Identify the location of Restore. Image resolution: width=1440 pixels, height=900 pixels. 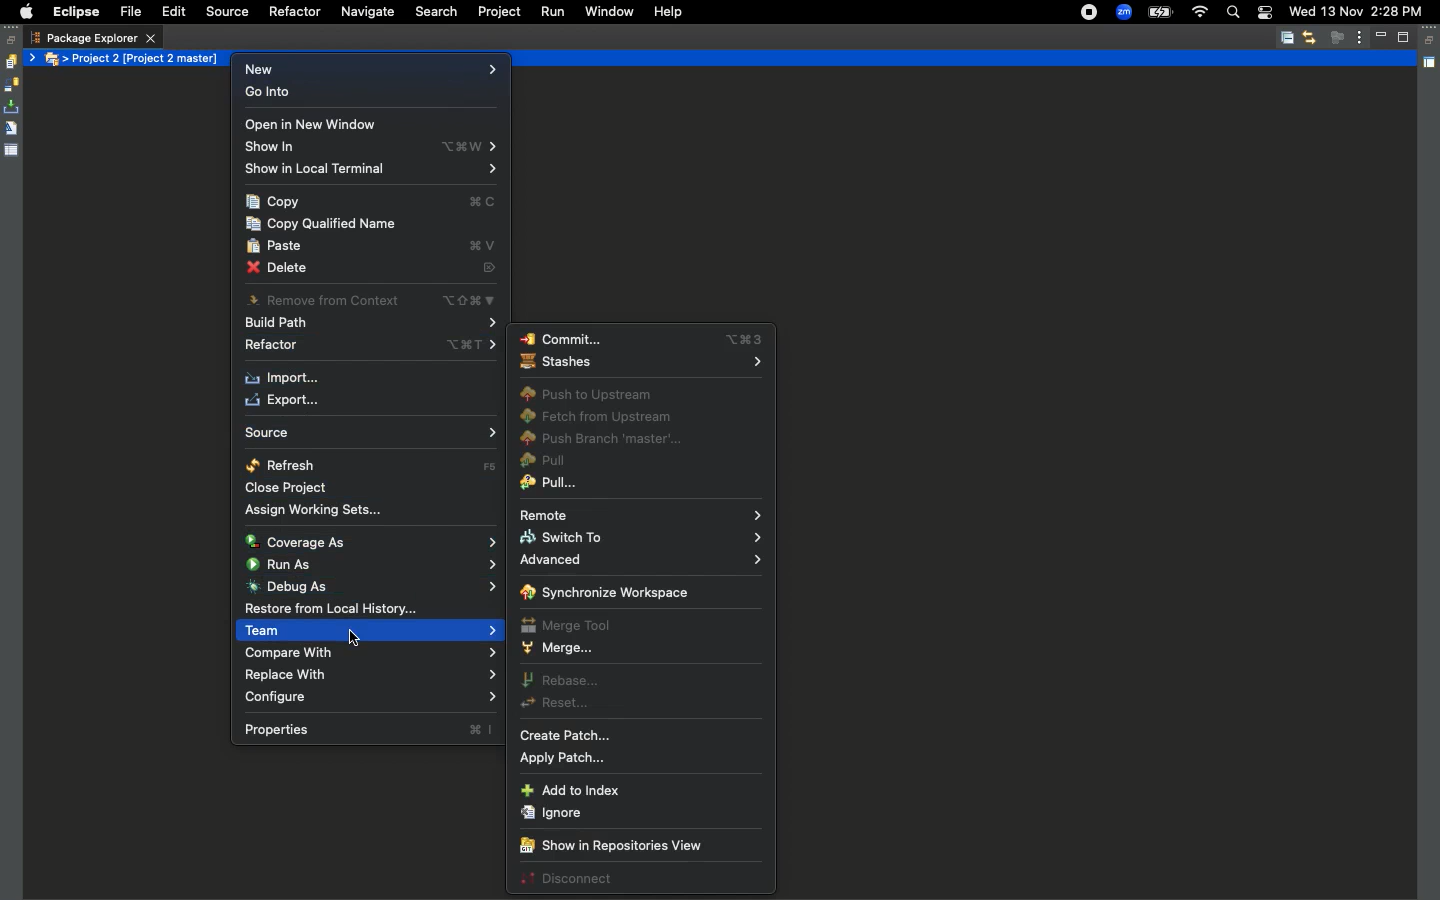
(1431, 41).